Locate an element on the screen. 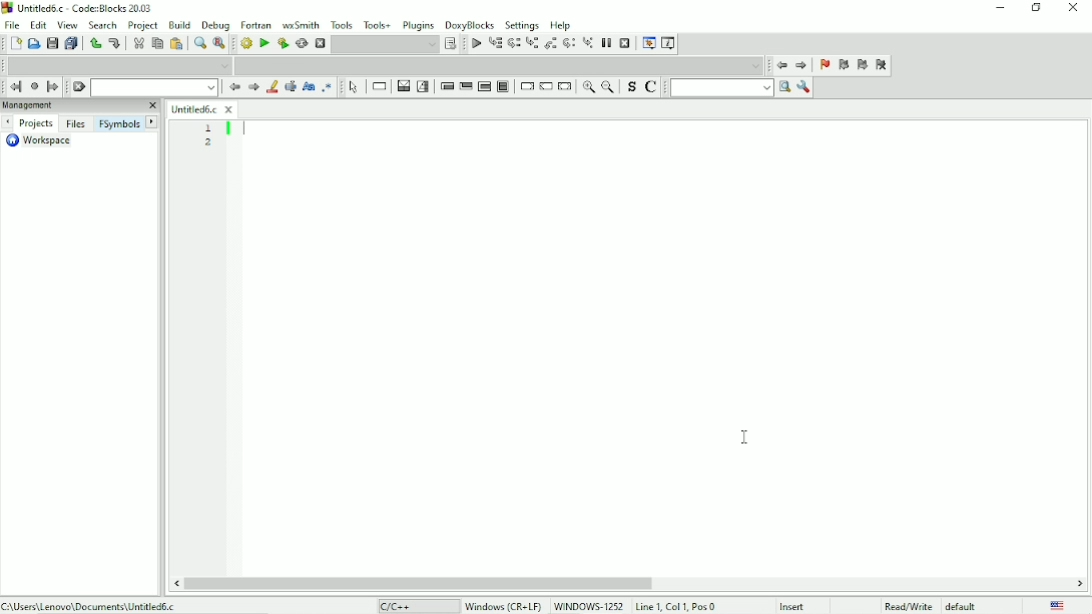  Find is located at coordinates (198, 44).